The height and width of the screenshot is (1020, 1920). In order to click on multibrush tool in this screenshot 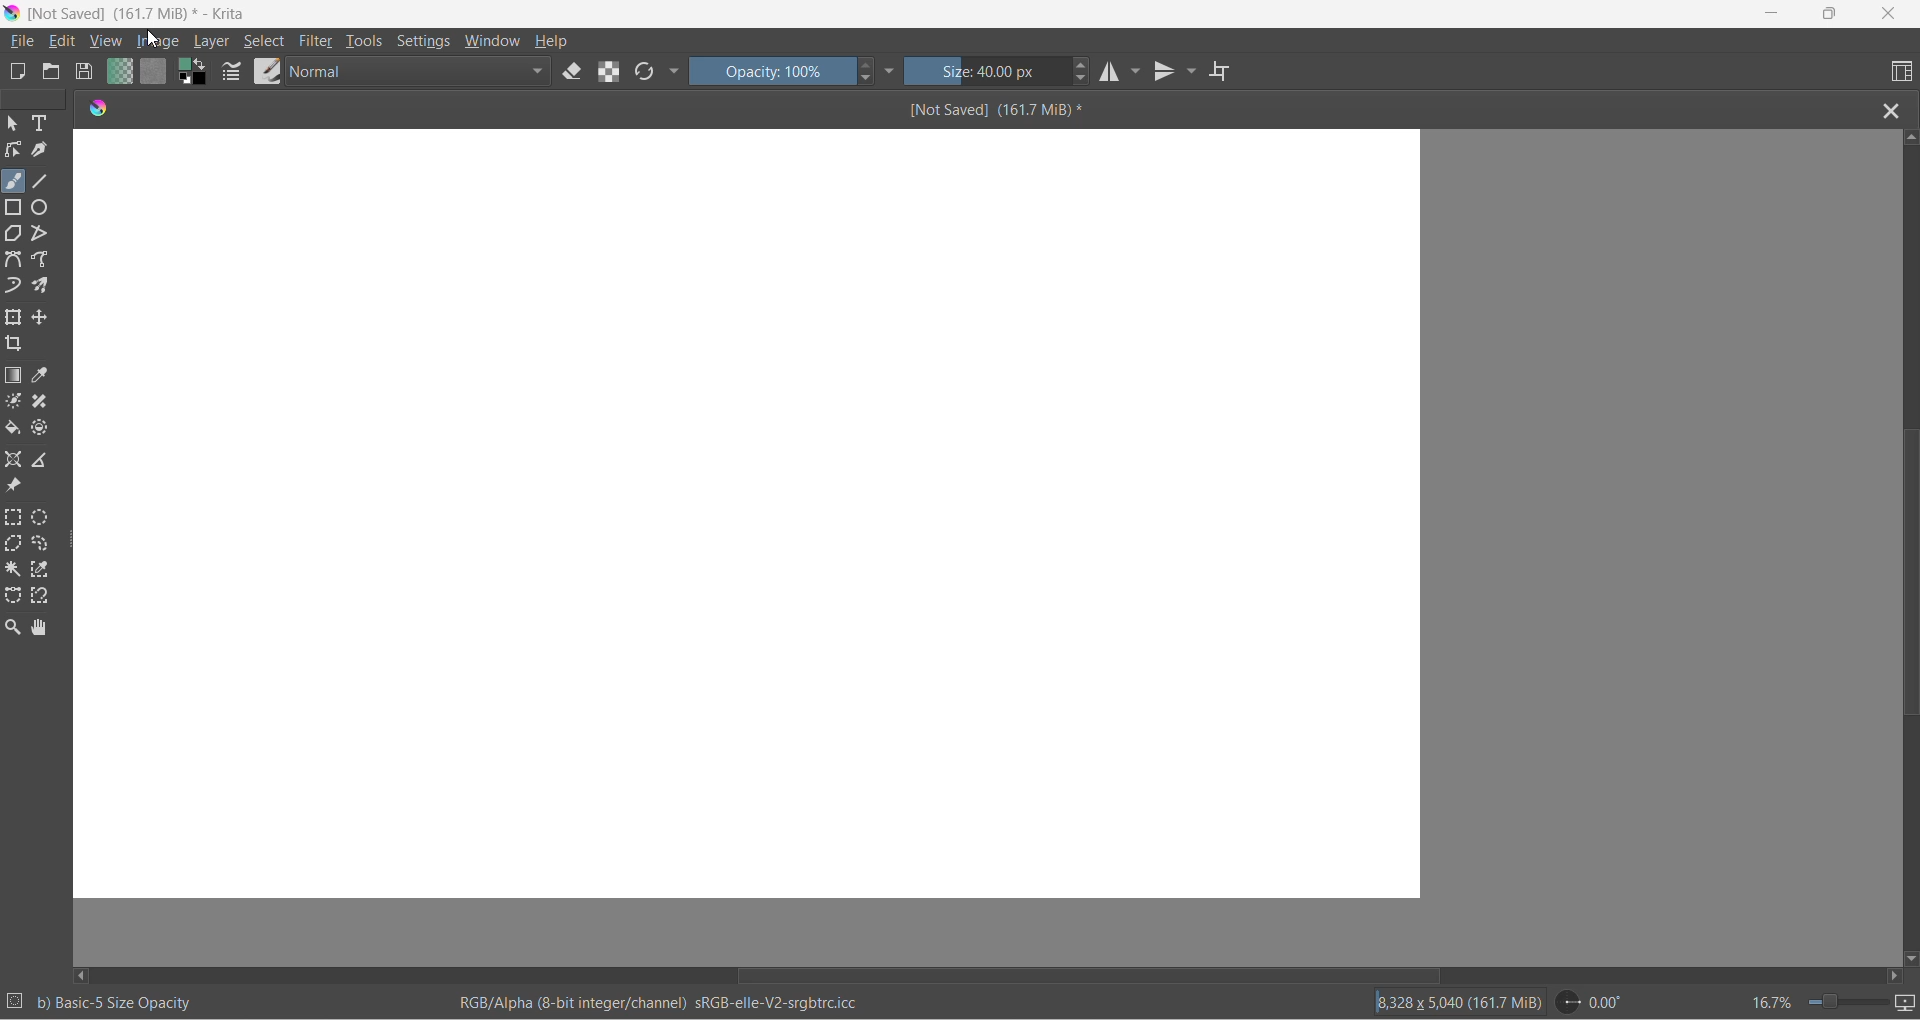, I will do `click(47, 286)`.